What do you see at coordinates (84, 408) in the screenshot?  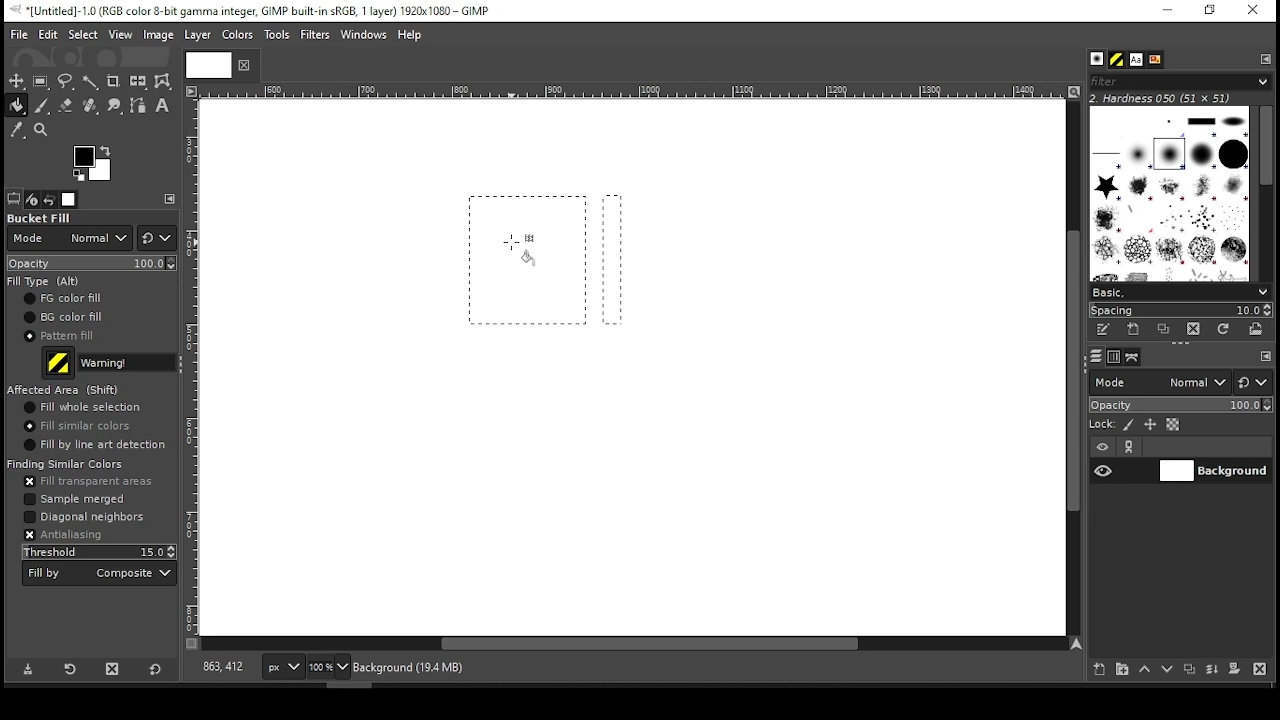 I see `fill whole selection` at bounding box center [84, 408].